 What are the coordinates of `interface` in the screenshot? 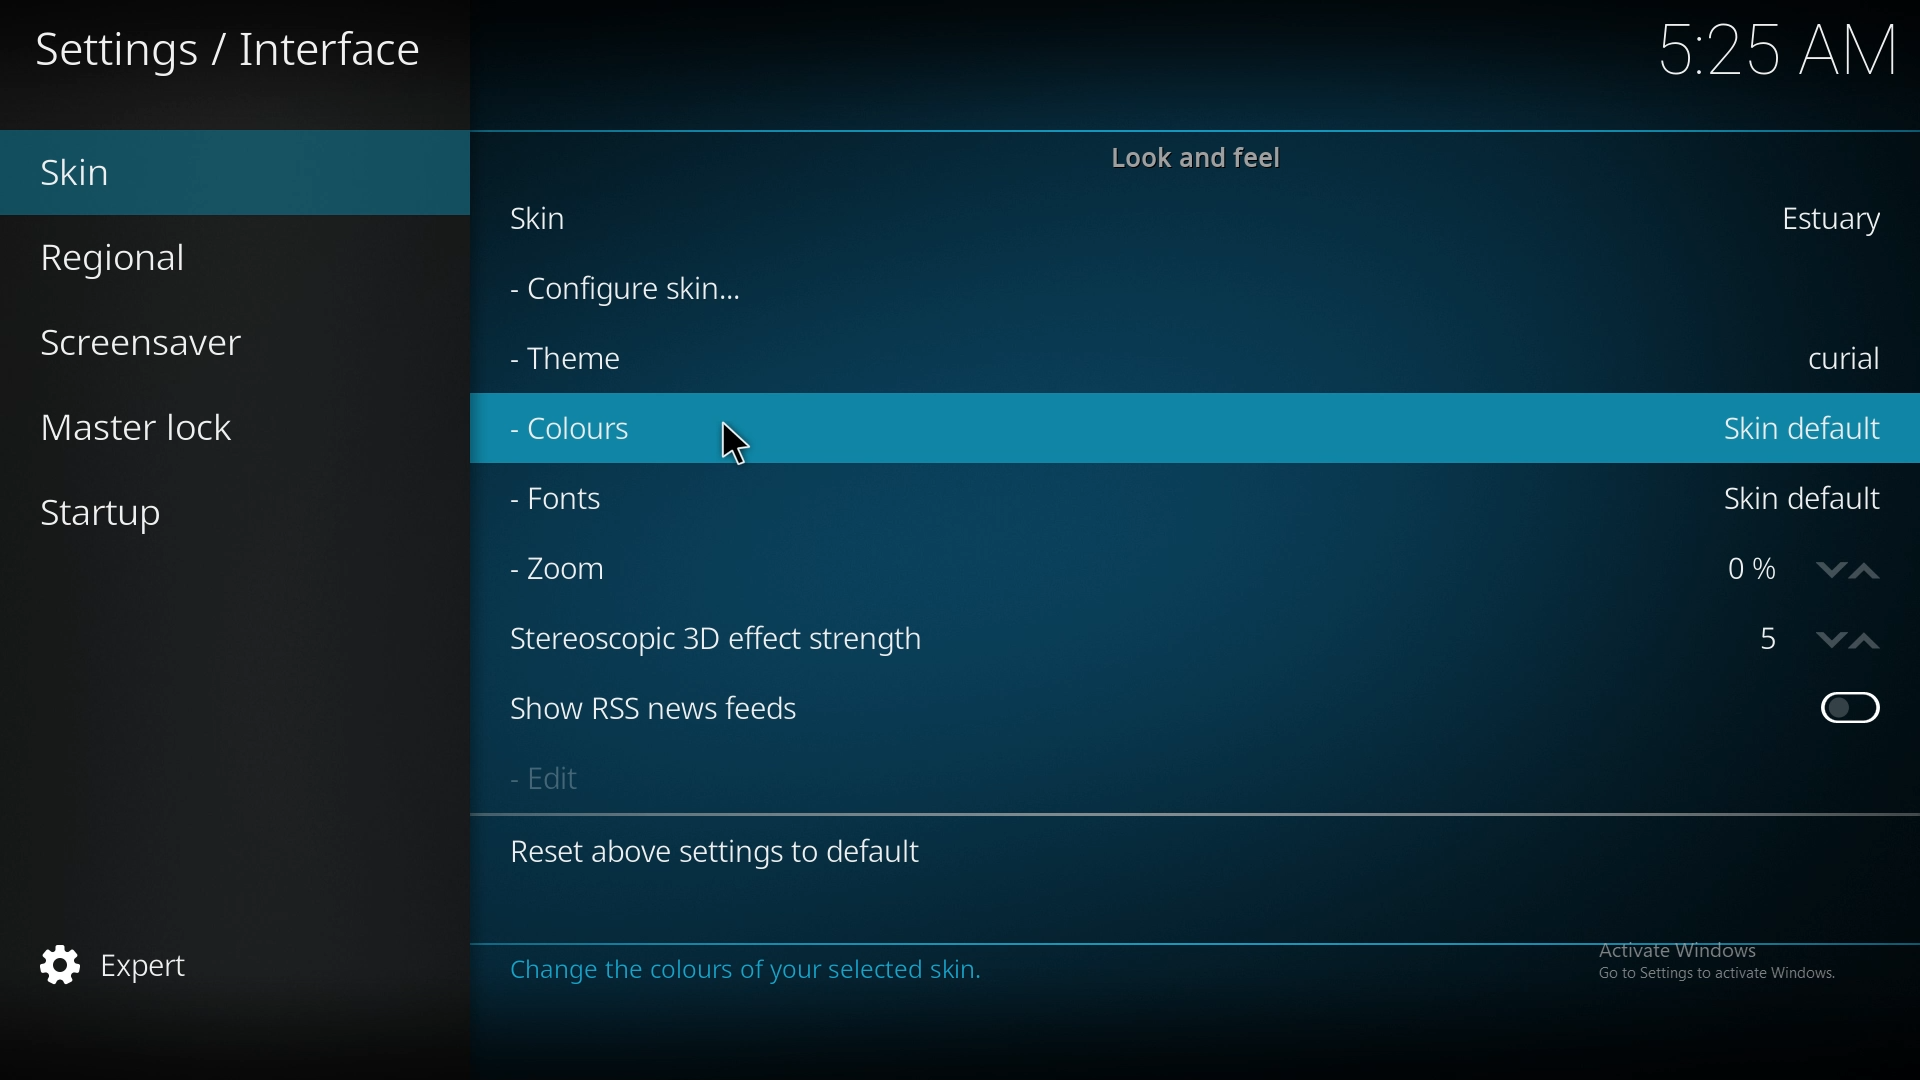 It's located at (234, 44).